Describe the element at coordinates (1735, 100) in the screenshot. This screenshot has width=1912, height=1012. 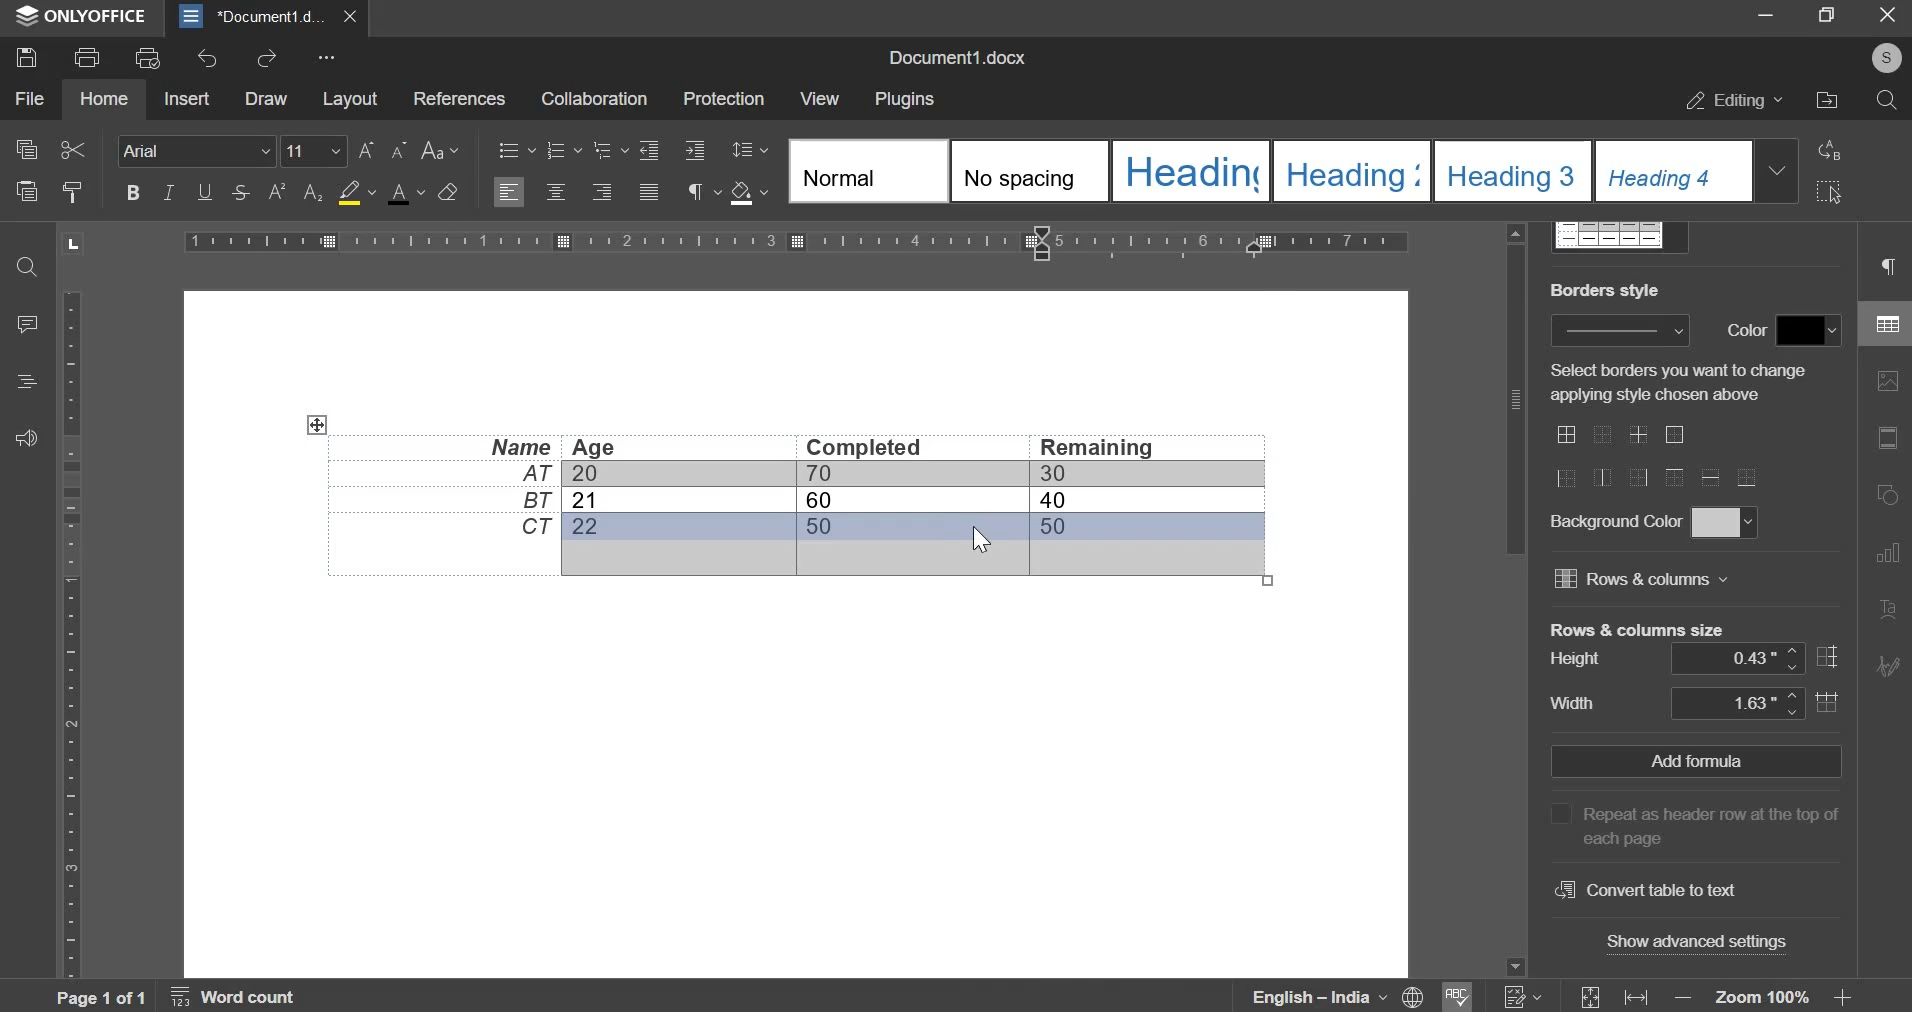
I see `editing` at that location.